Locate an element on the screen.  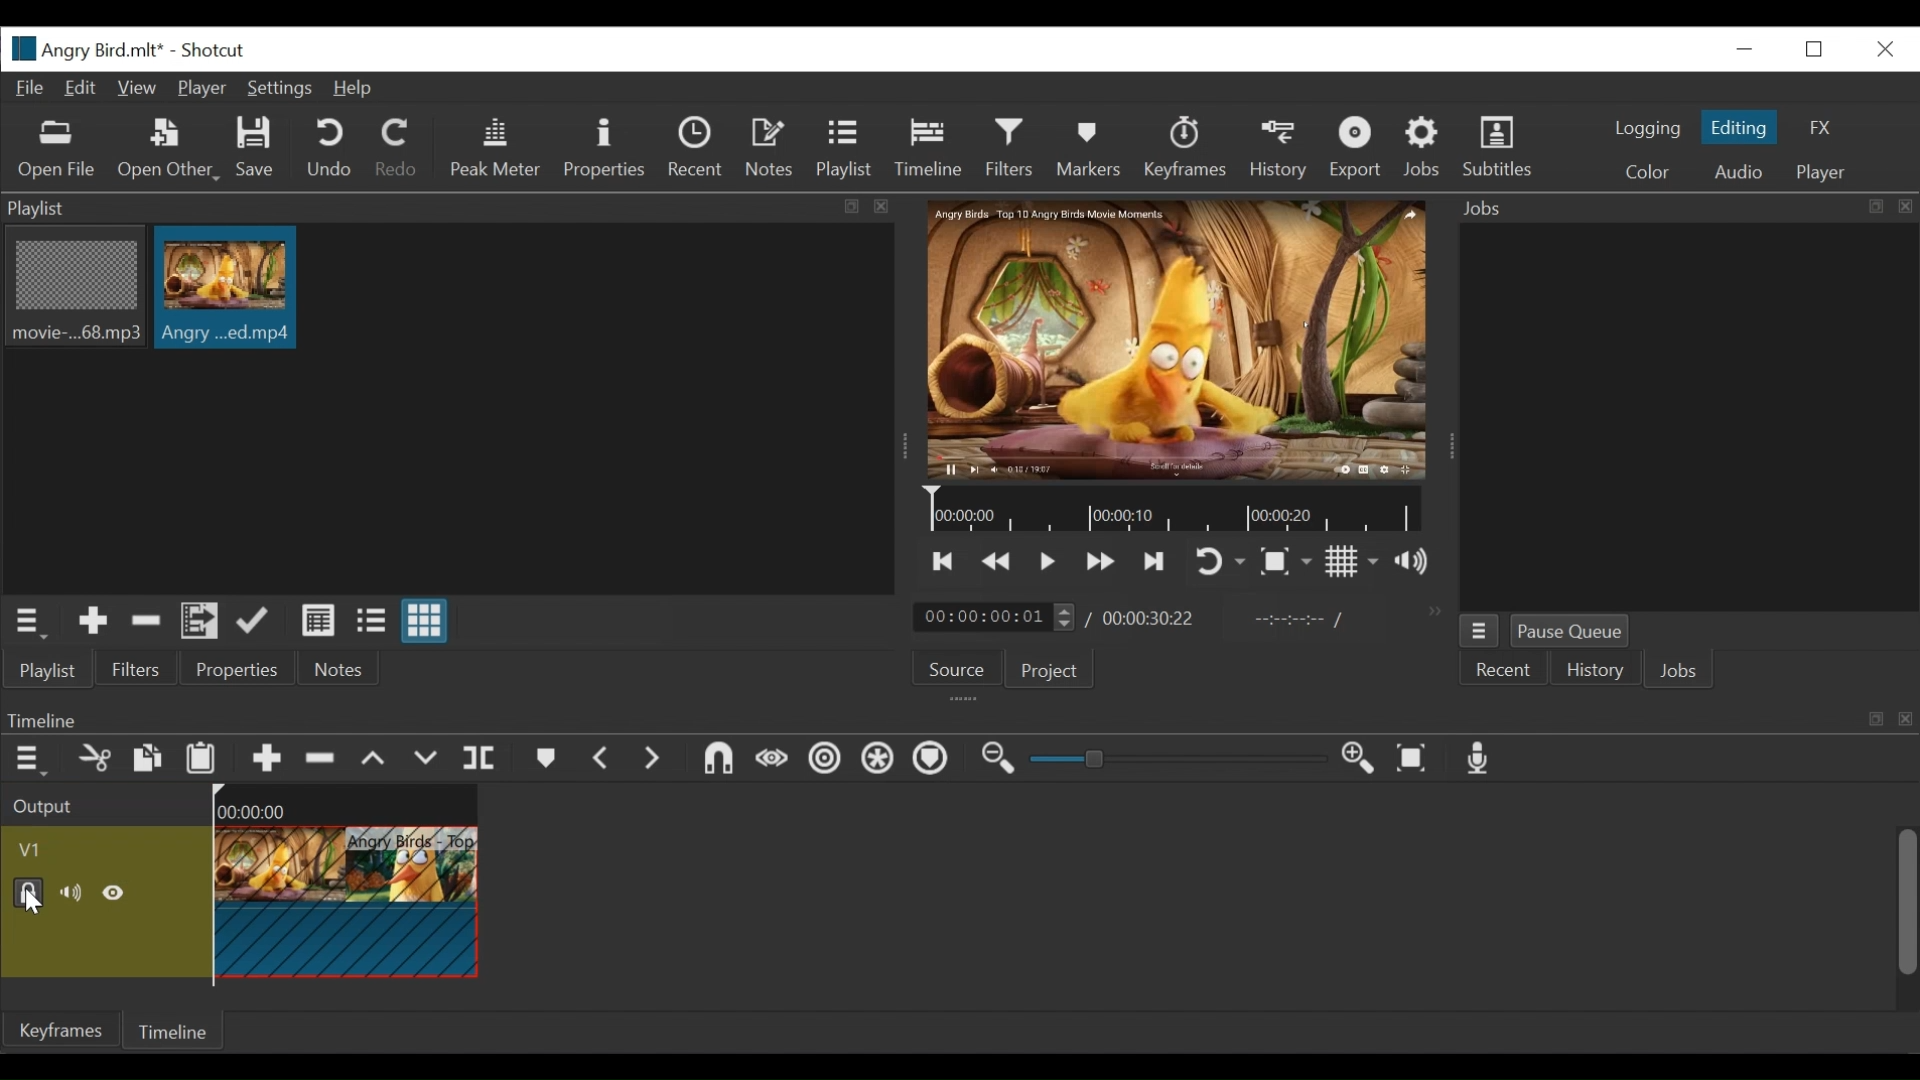
Skip to the previous point is located at coordinates (943, 563).